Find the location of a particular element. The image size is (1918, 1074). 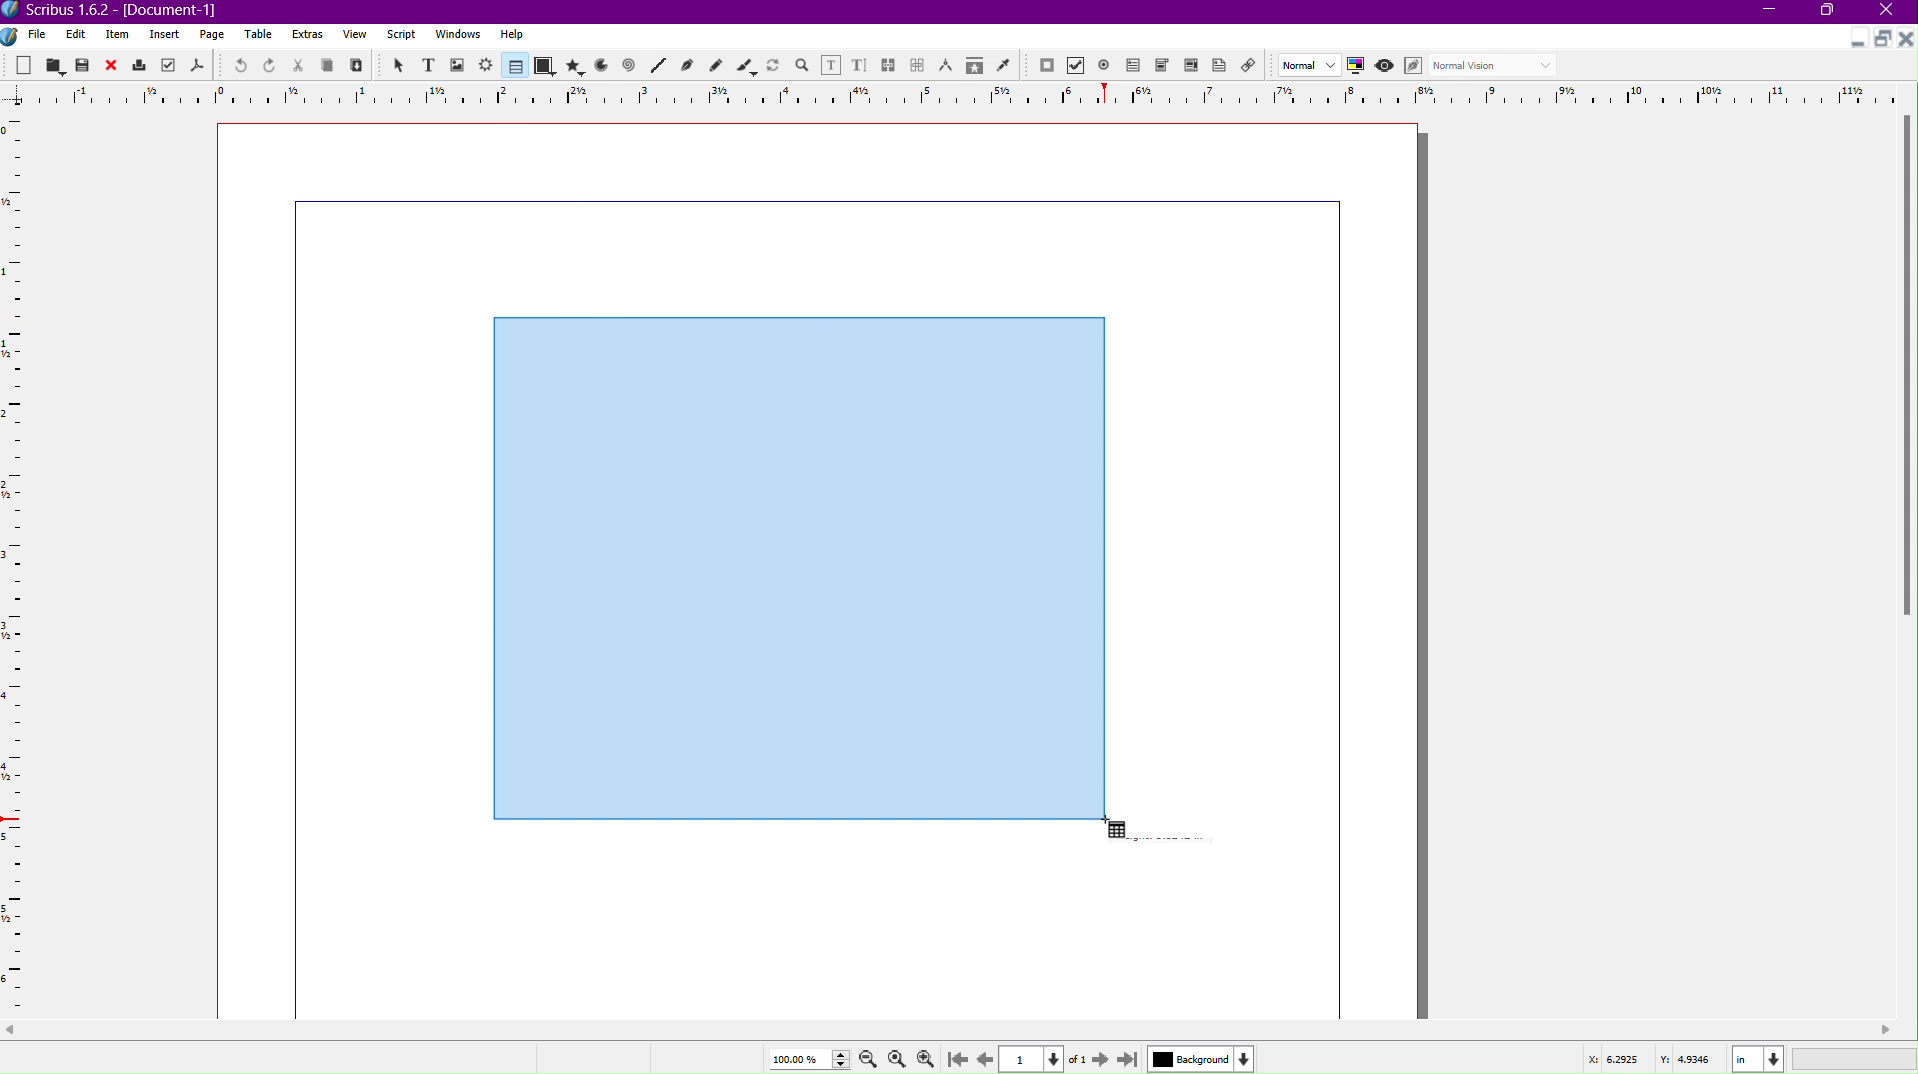

Table Selection is located at coordinates (789, 561).